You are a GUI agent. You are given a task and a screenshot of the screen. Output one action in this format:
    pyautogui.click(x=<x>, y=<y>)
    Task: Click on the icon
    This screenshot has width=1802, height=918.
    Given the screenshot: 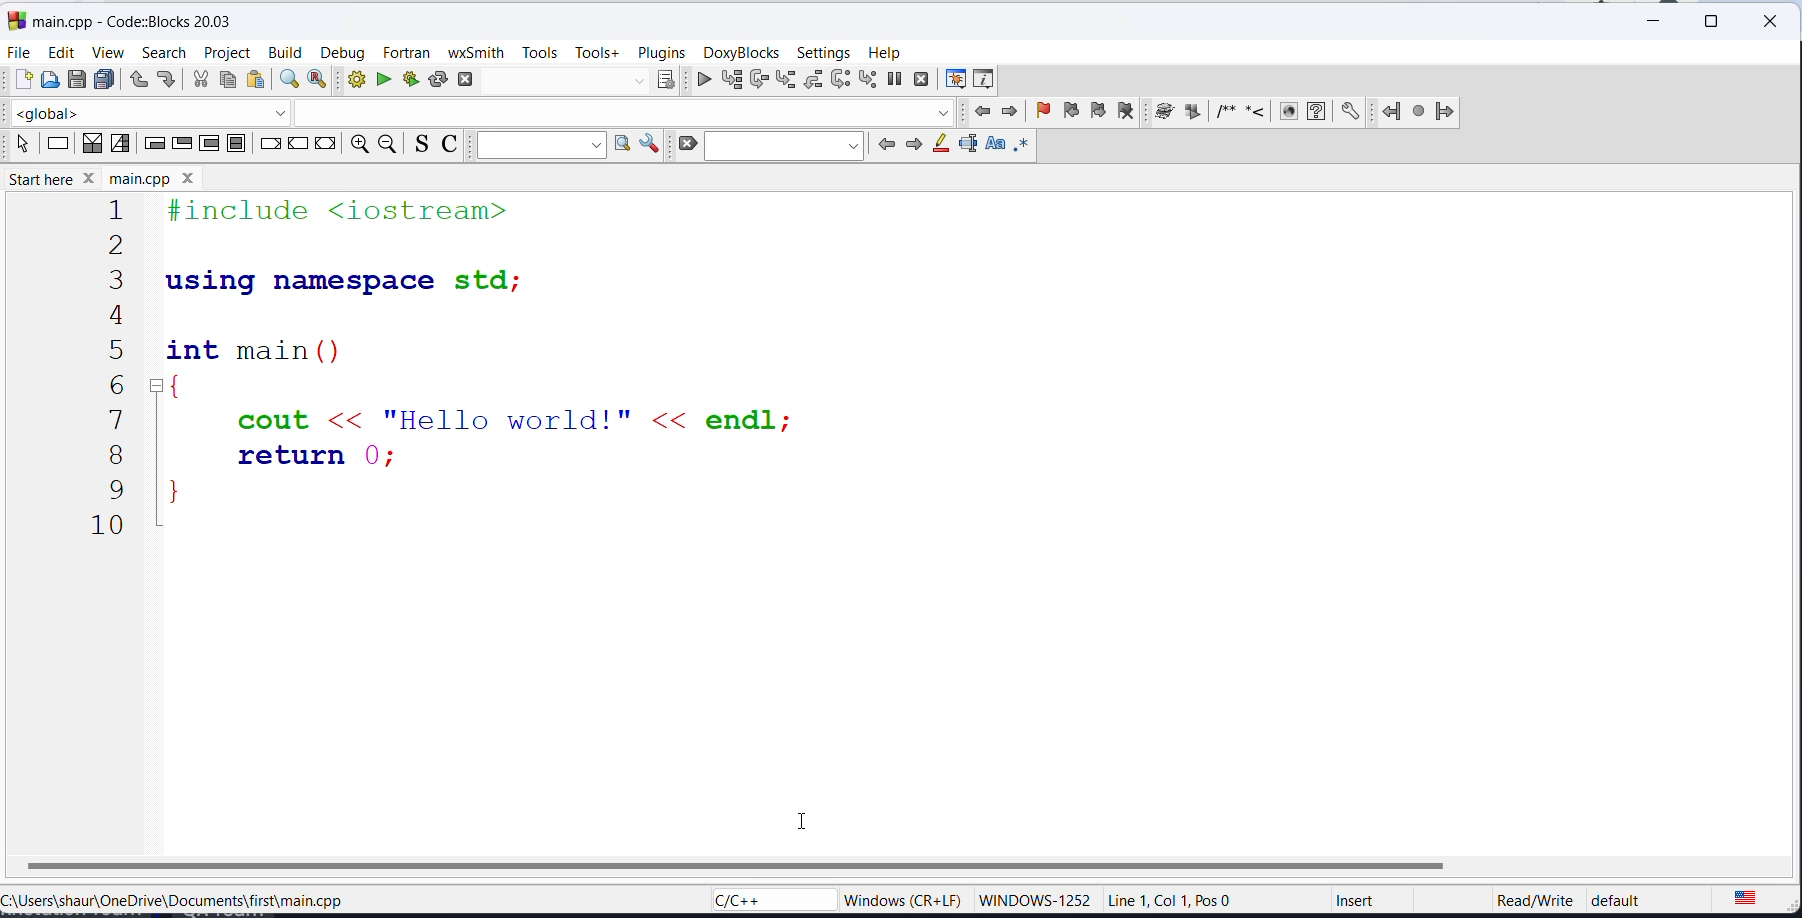 What is the action you would take?
    pyautogui.click(x=1163, y=113)
    